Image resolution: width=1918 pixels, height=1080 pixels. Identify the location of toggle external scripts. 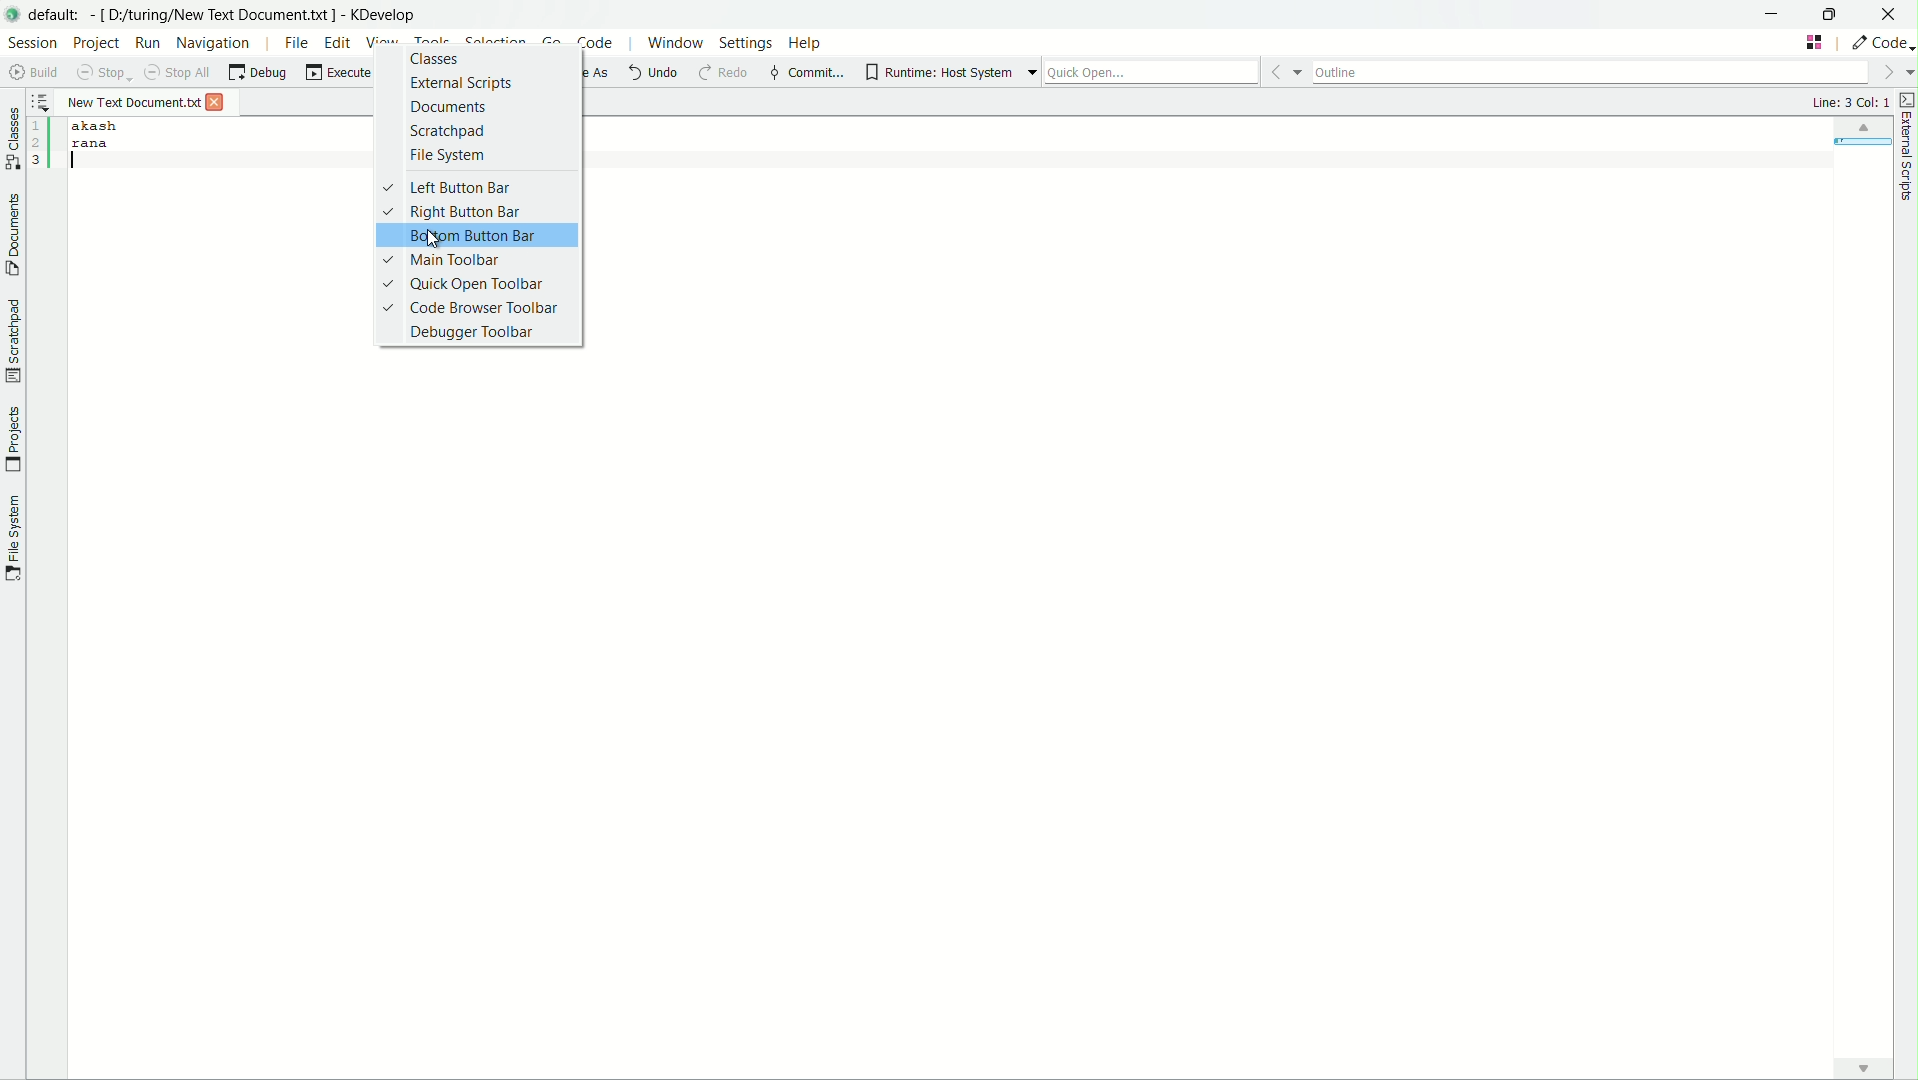
(1906, 99).